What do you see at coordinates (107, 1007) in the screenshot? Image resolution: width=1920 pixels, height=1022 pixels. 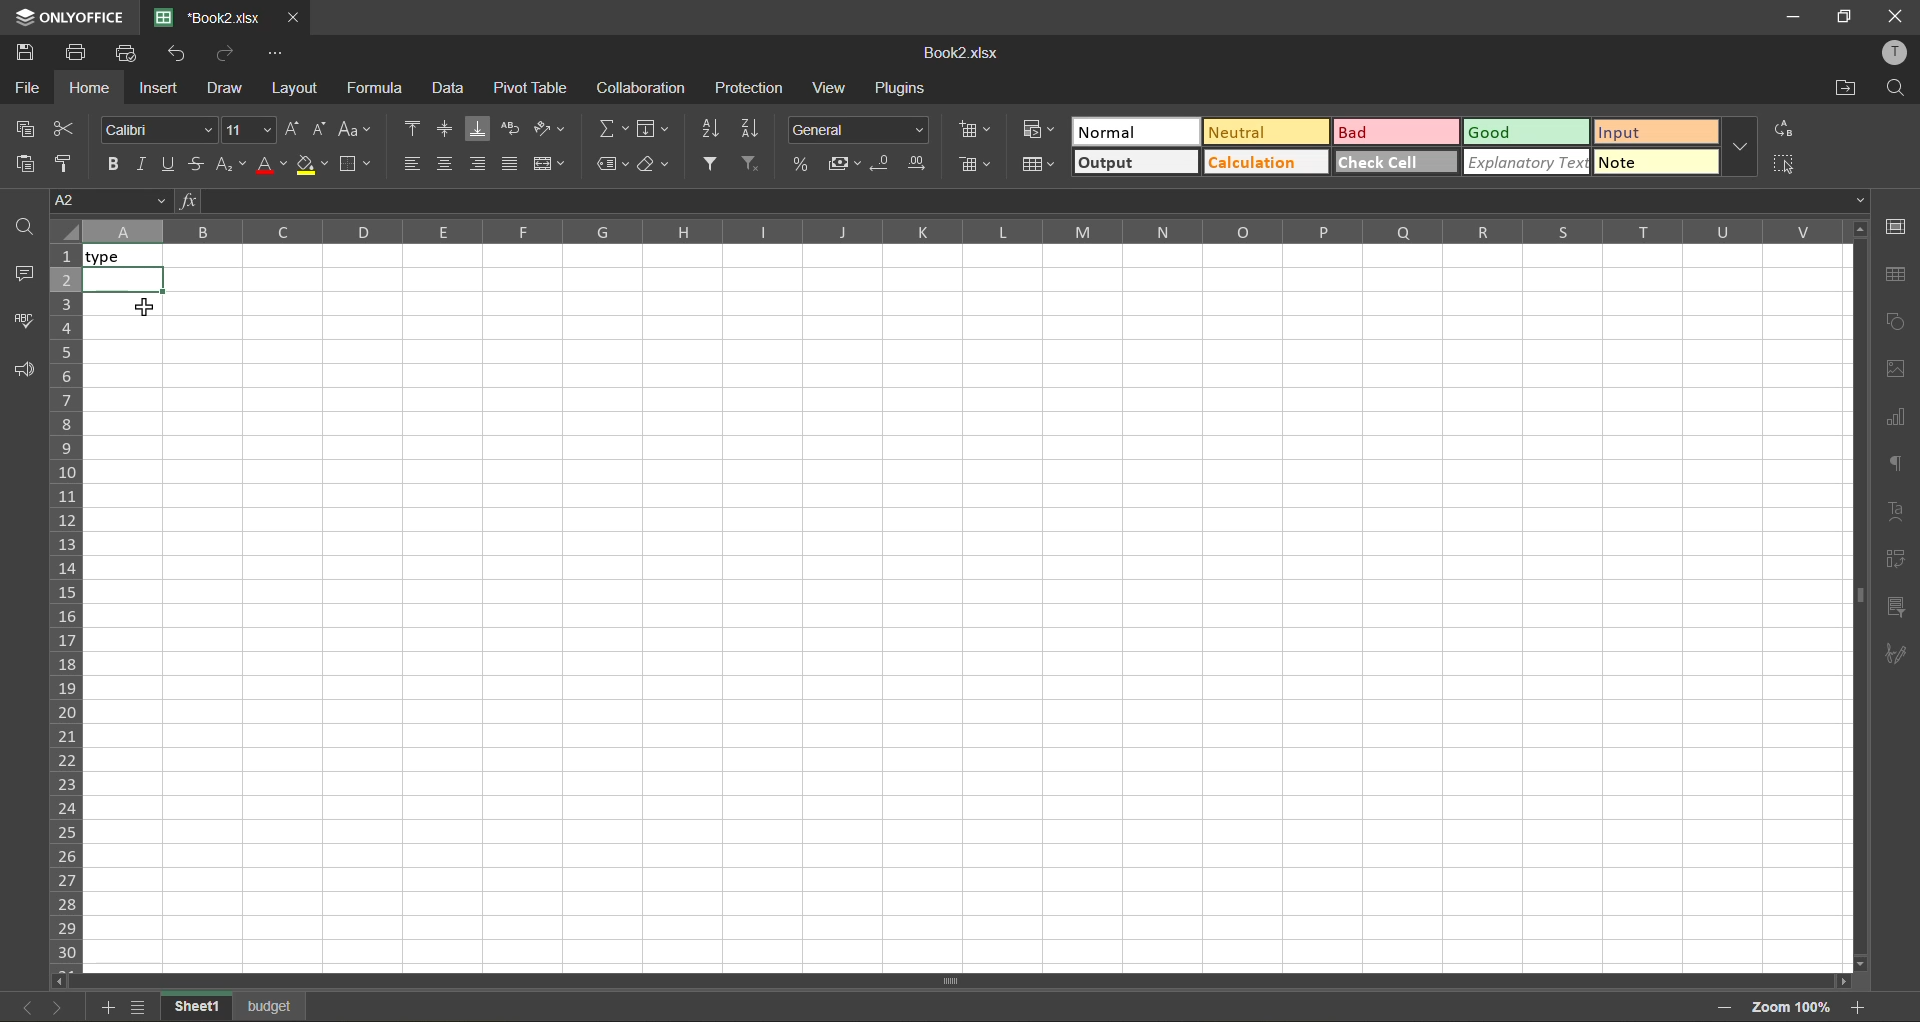 I see `add sheet` at bounding box center [107, 1007].